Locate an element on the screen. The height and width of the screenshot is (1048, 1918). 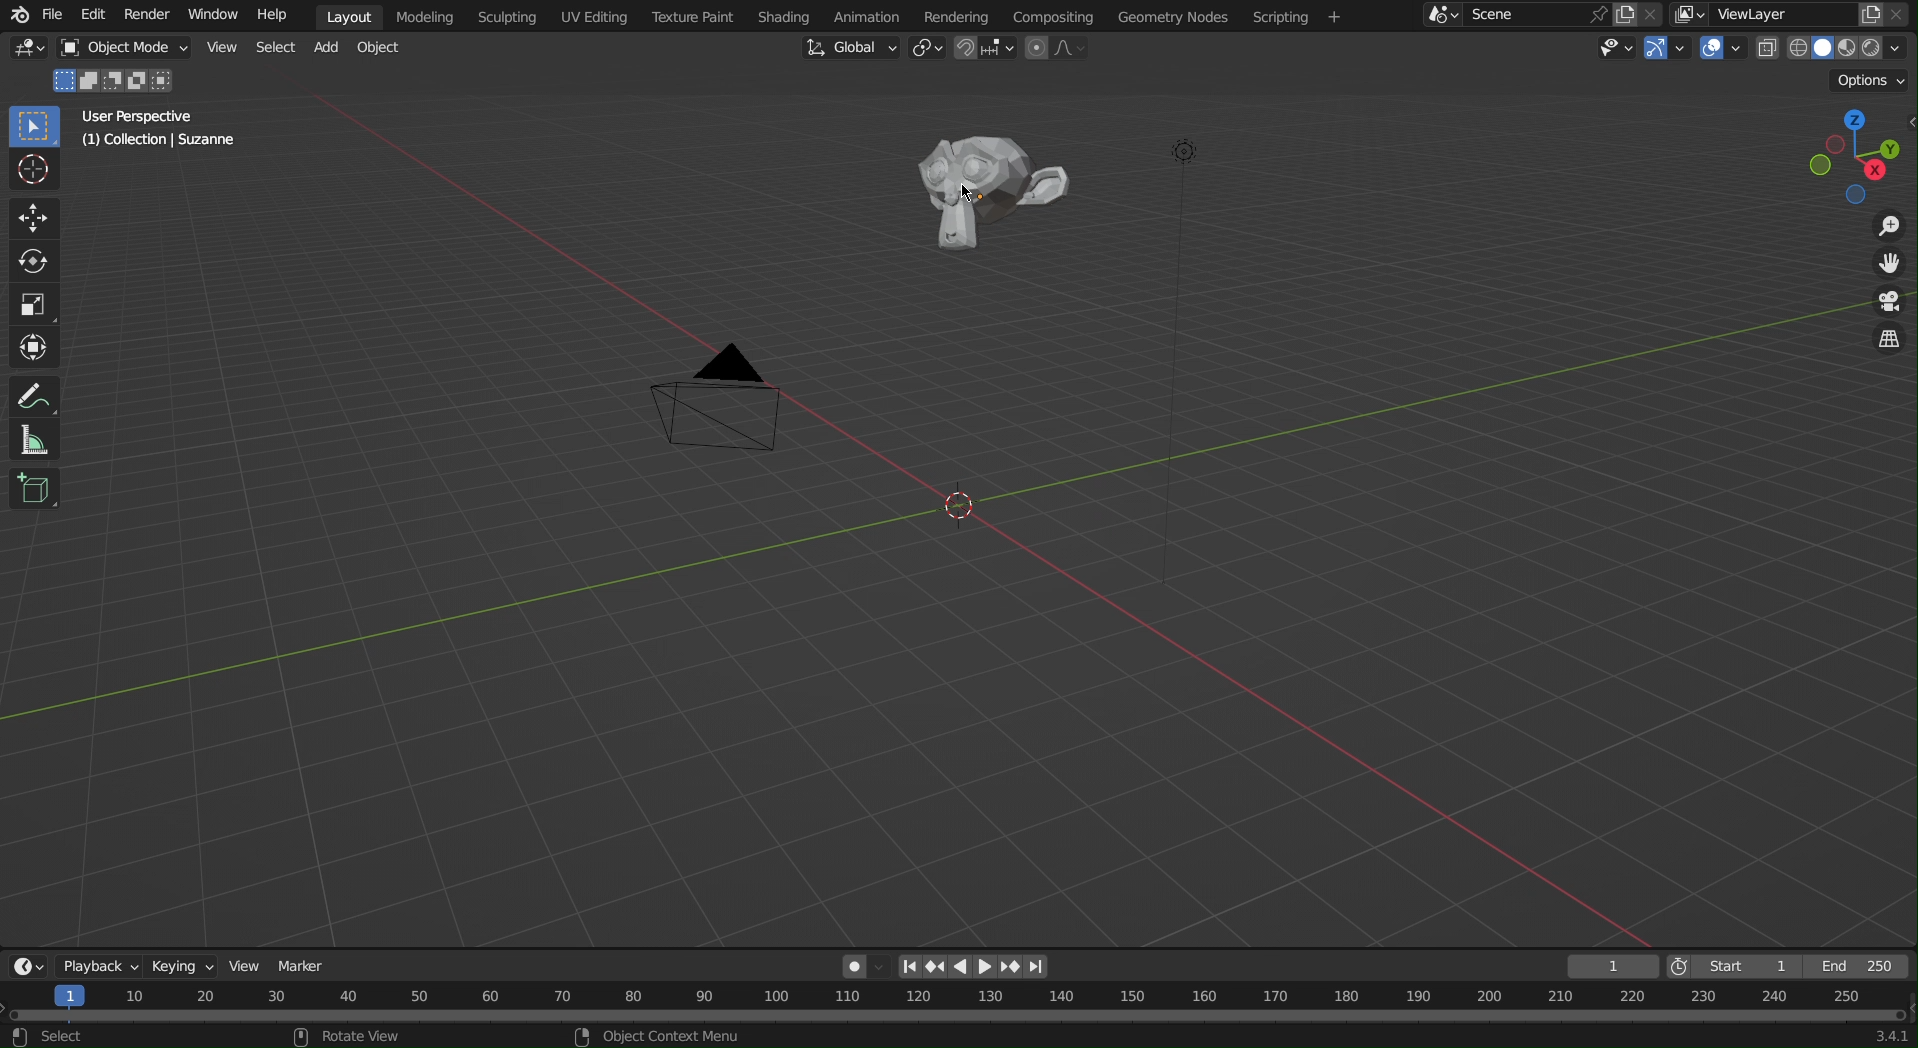
Overlays is located at coordinates (1723, 50).